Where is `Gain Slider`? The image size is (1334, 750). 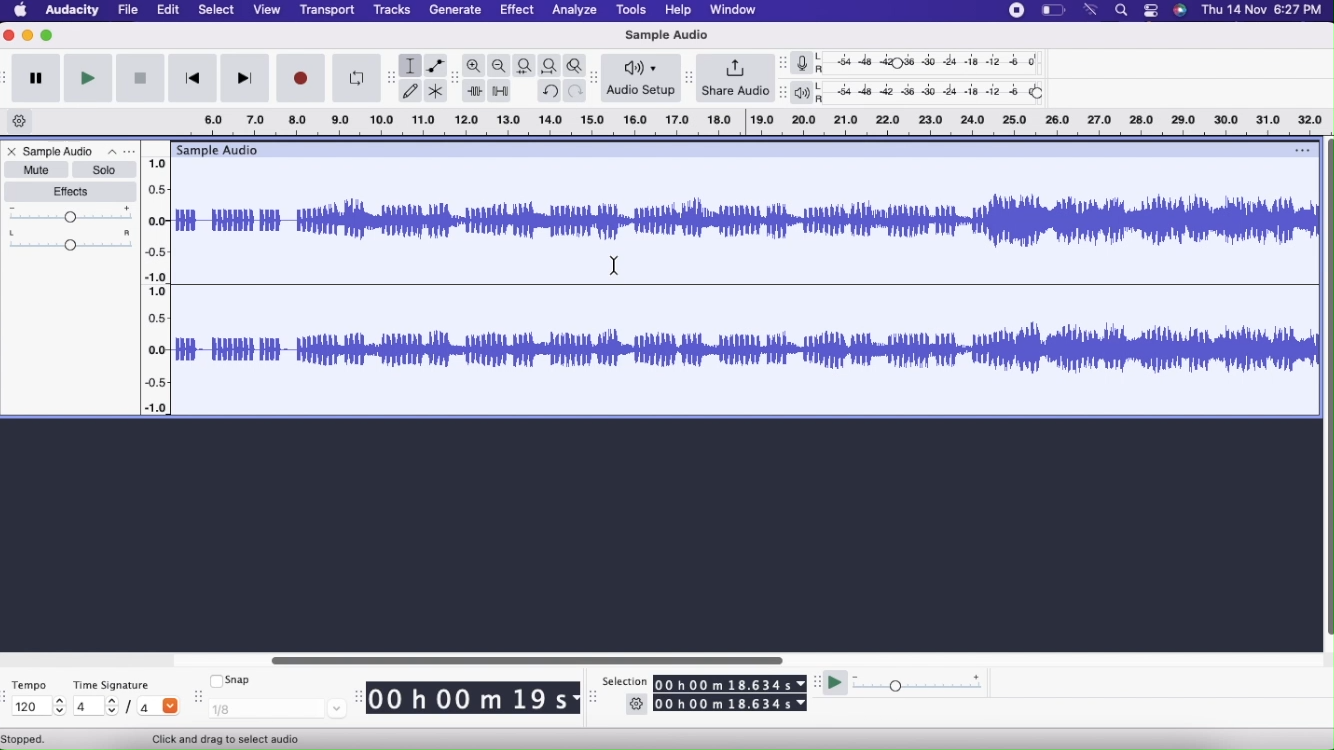
Gain Slider is located at coordinates (71, 216).